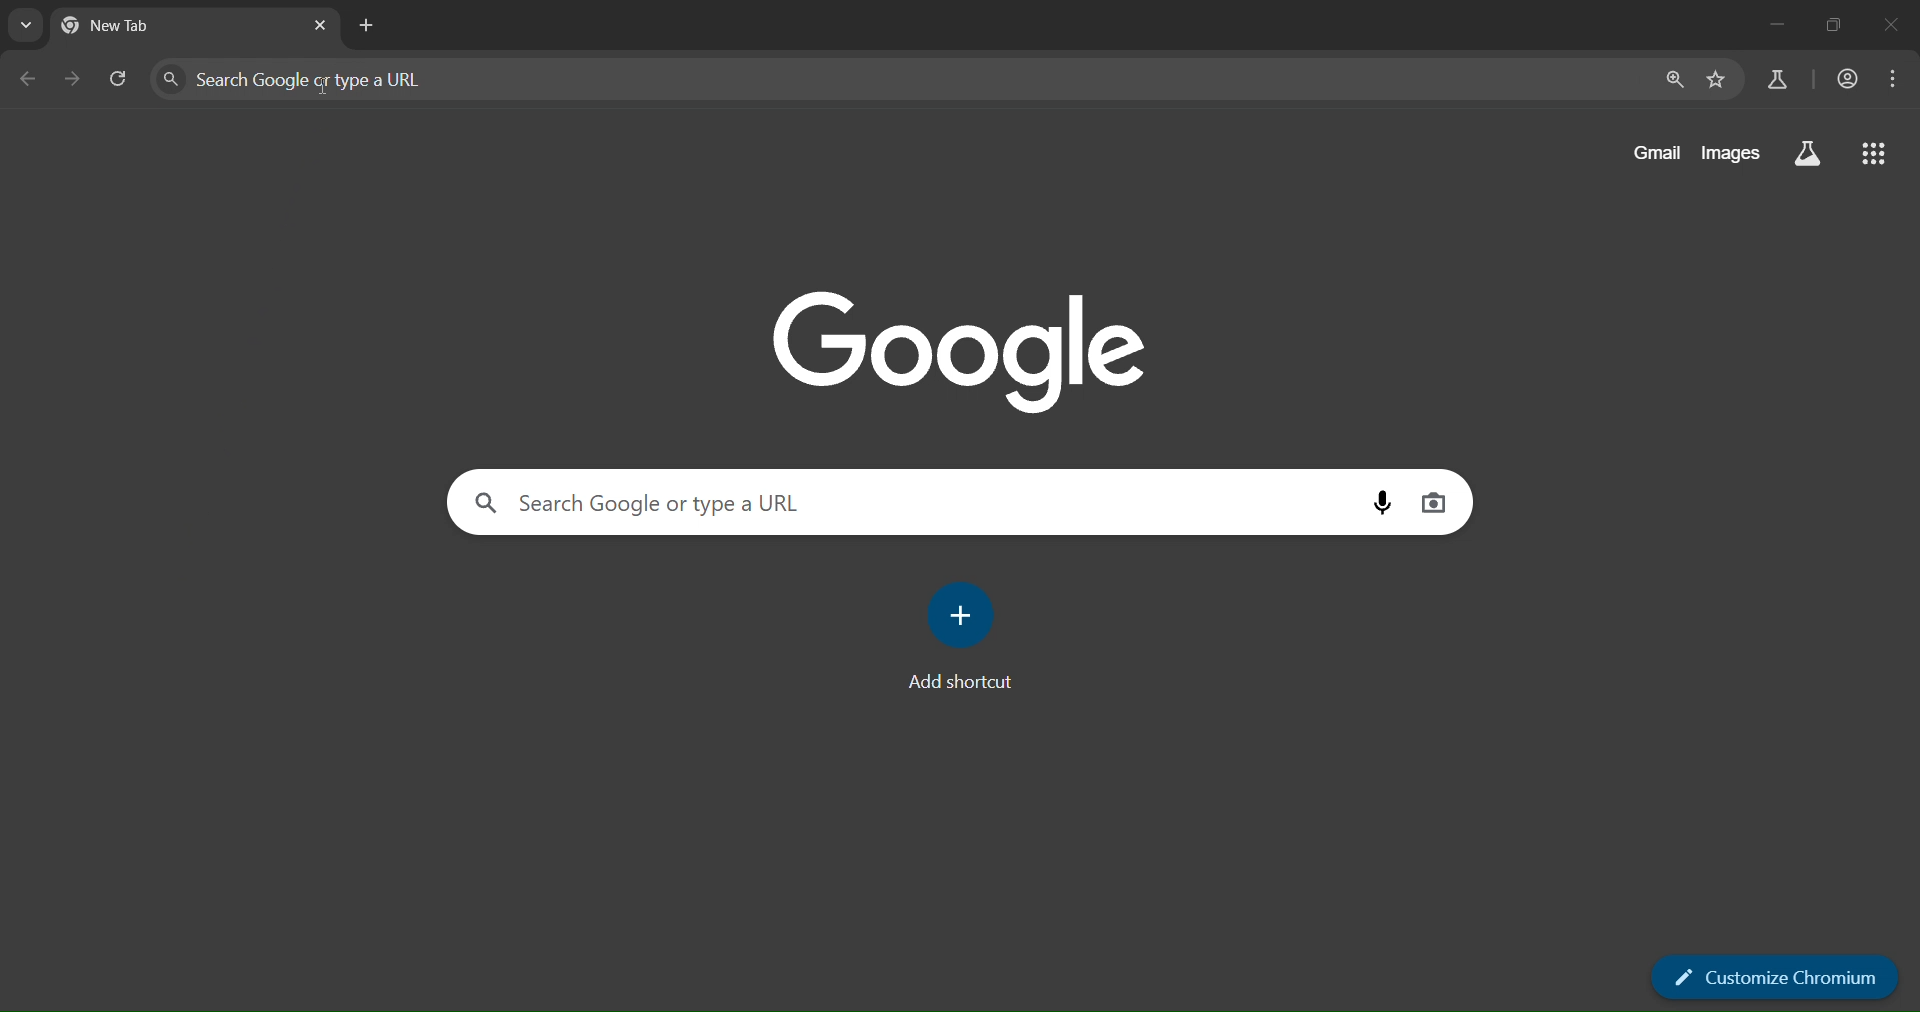  I want to click on go back 1 page, so click(32, 81).